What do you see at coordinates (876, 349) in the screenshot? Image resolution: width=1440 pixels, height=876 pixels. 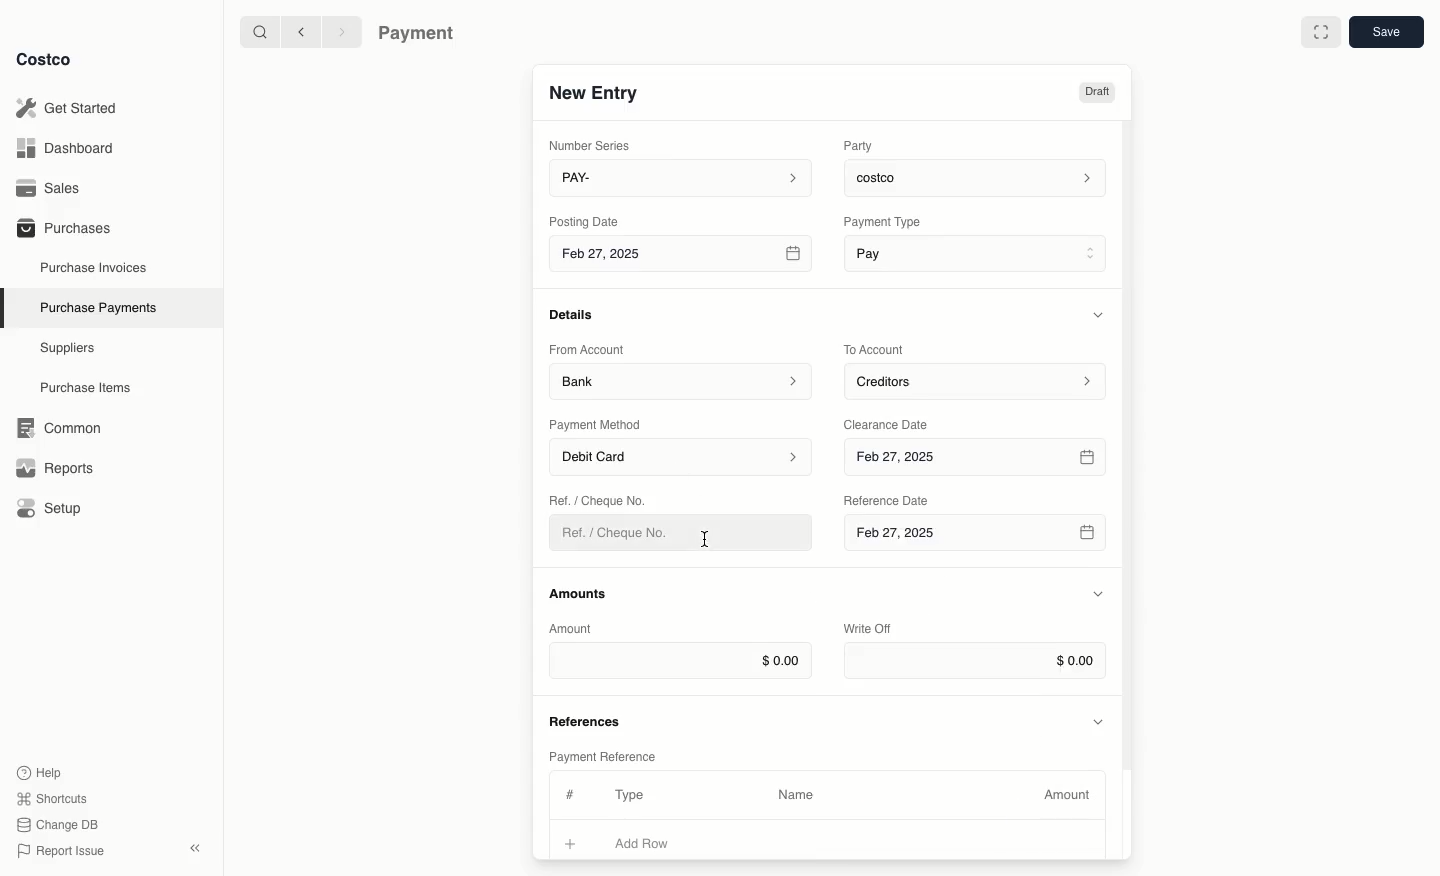 I see `To Account` at bounding box center [876, 349].